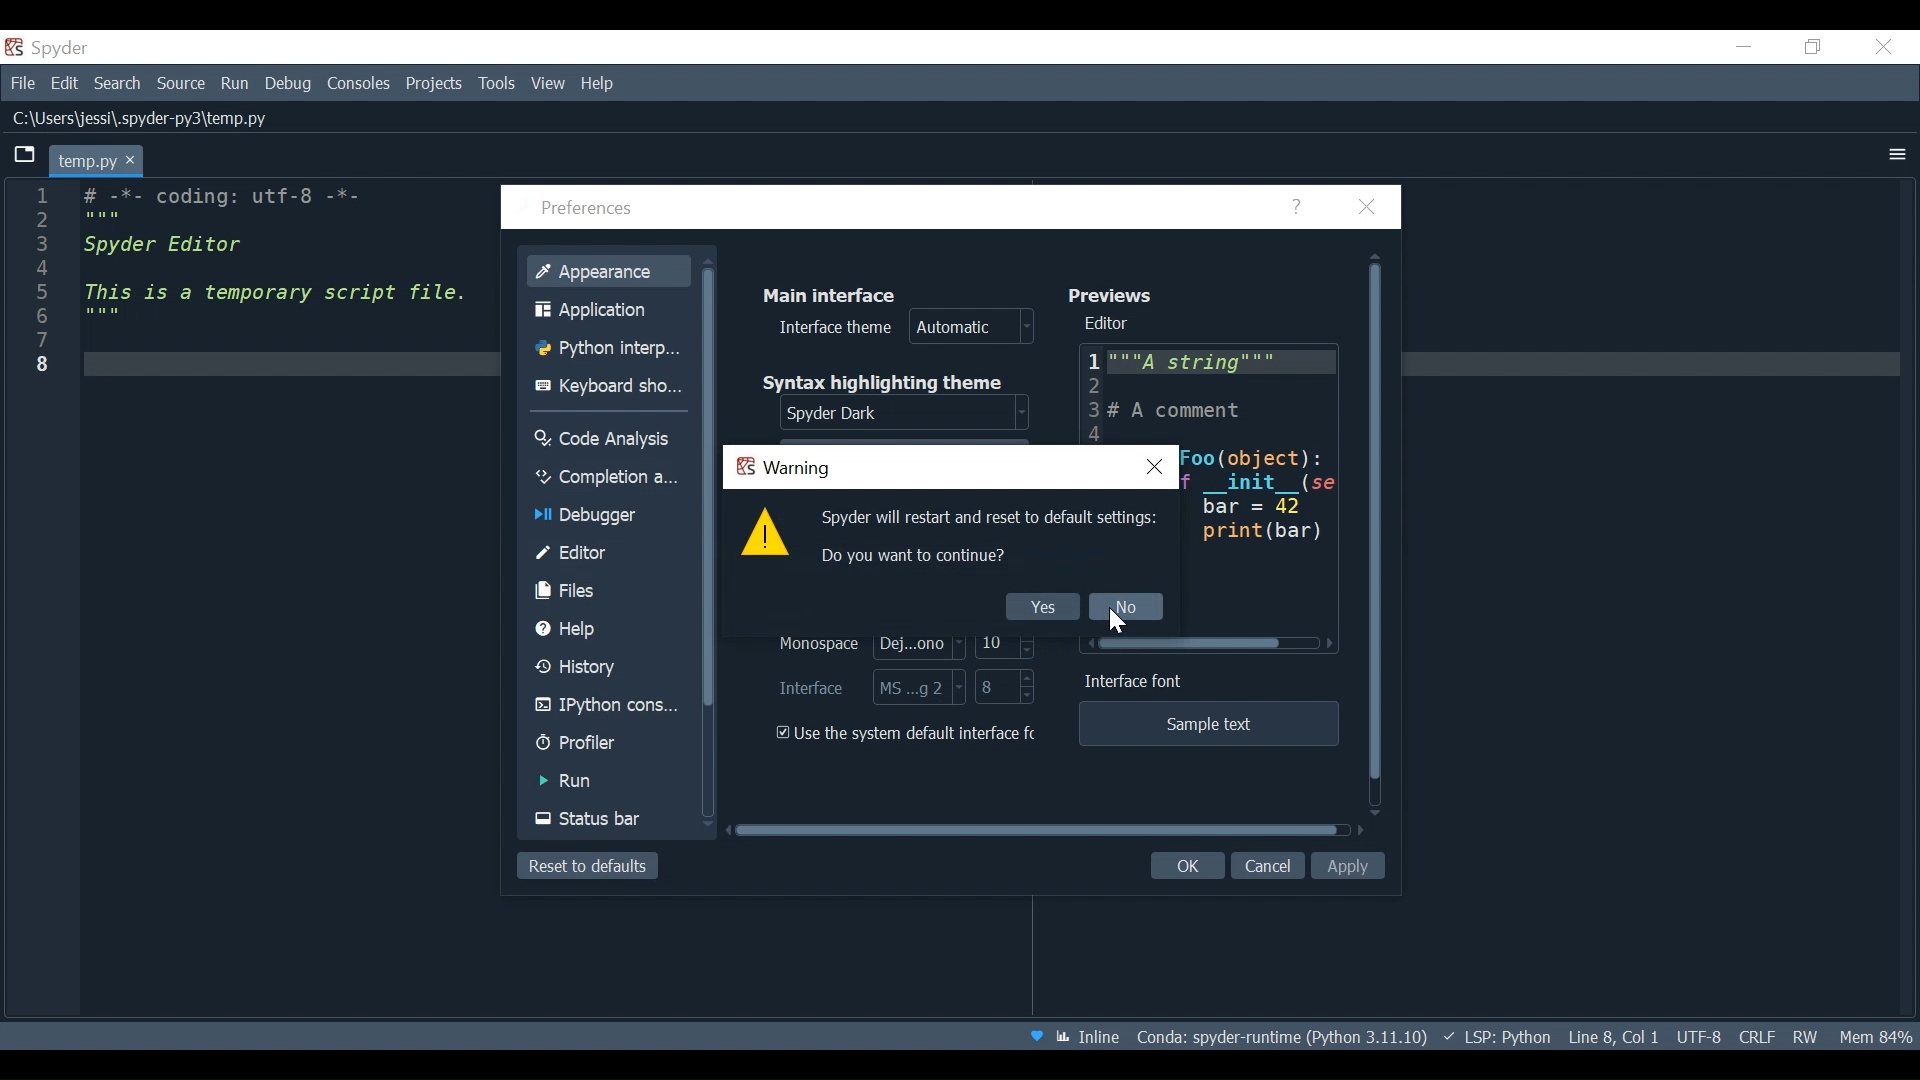  I want to click on Browse Tab, so click(25, 155).